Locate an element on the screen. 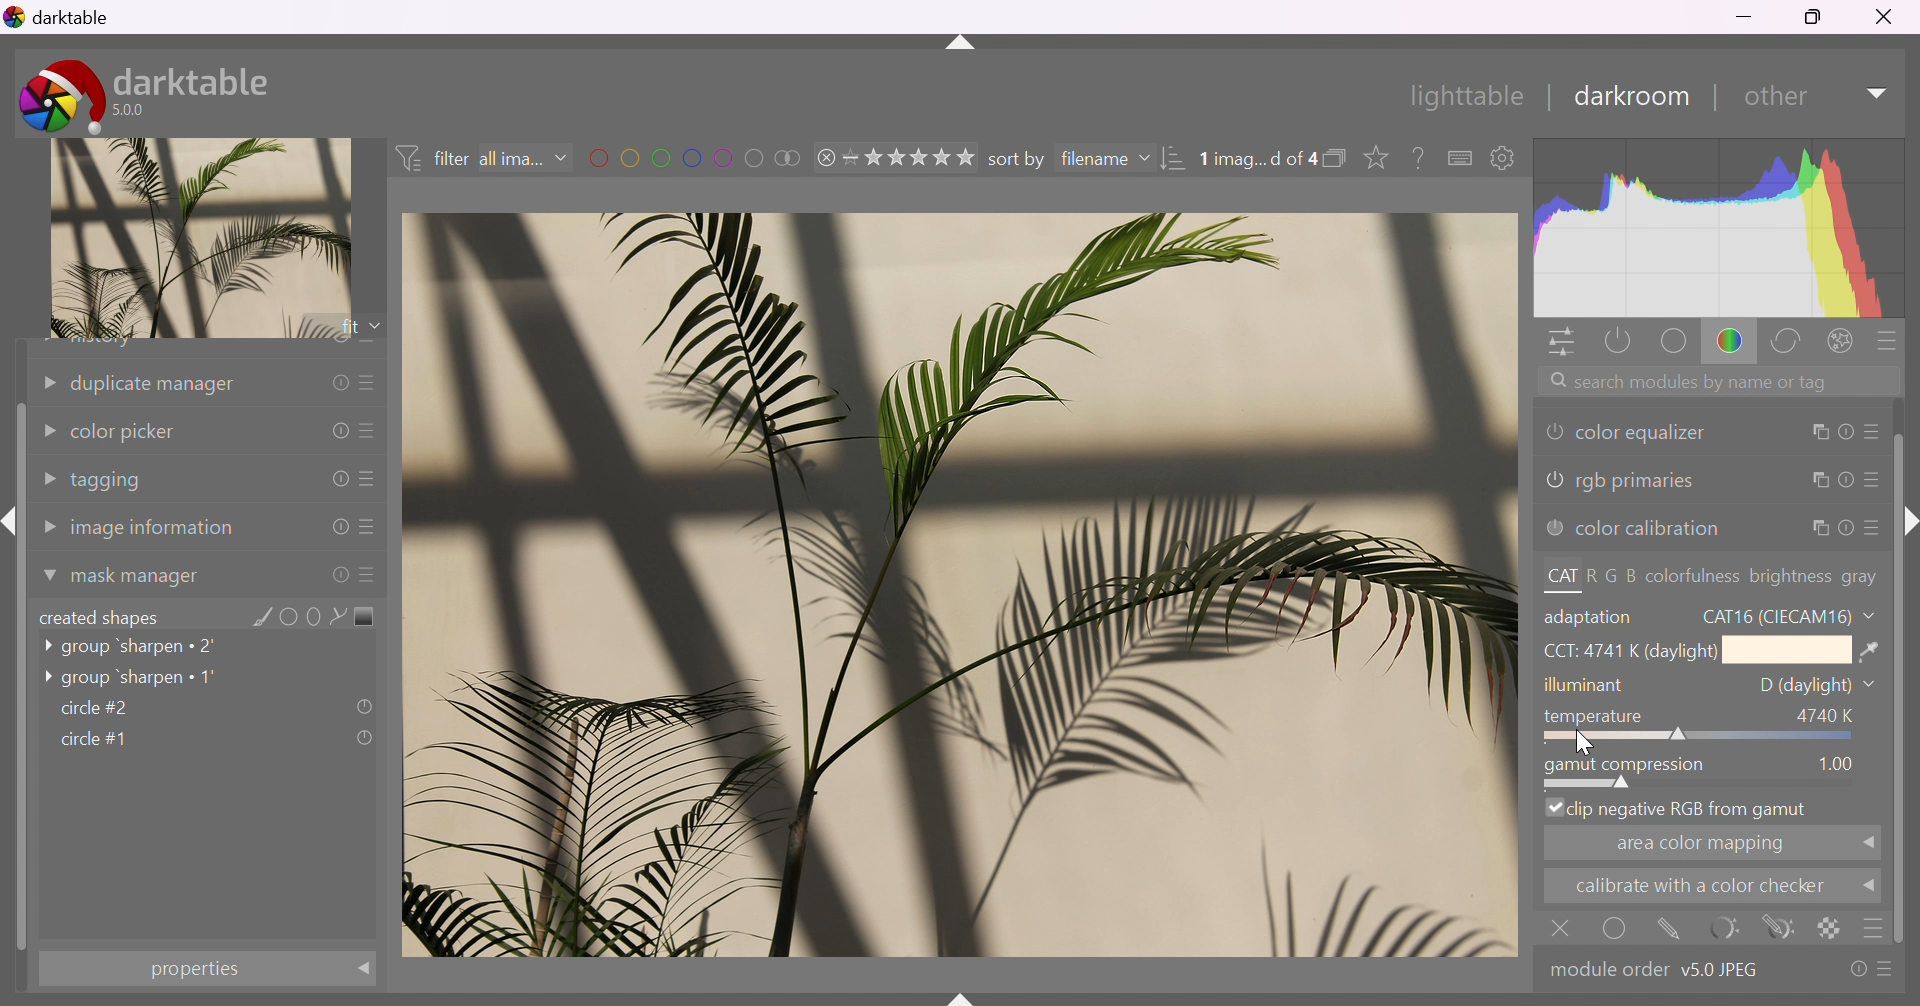  more is located at coordinates (959, 42).